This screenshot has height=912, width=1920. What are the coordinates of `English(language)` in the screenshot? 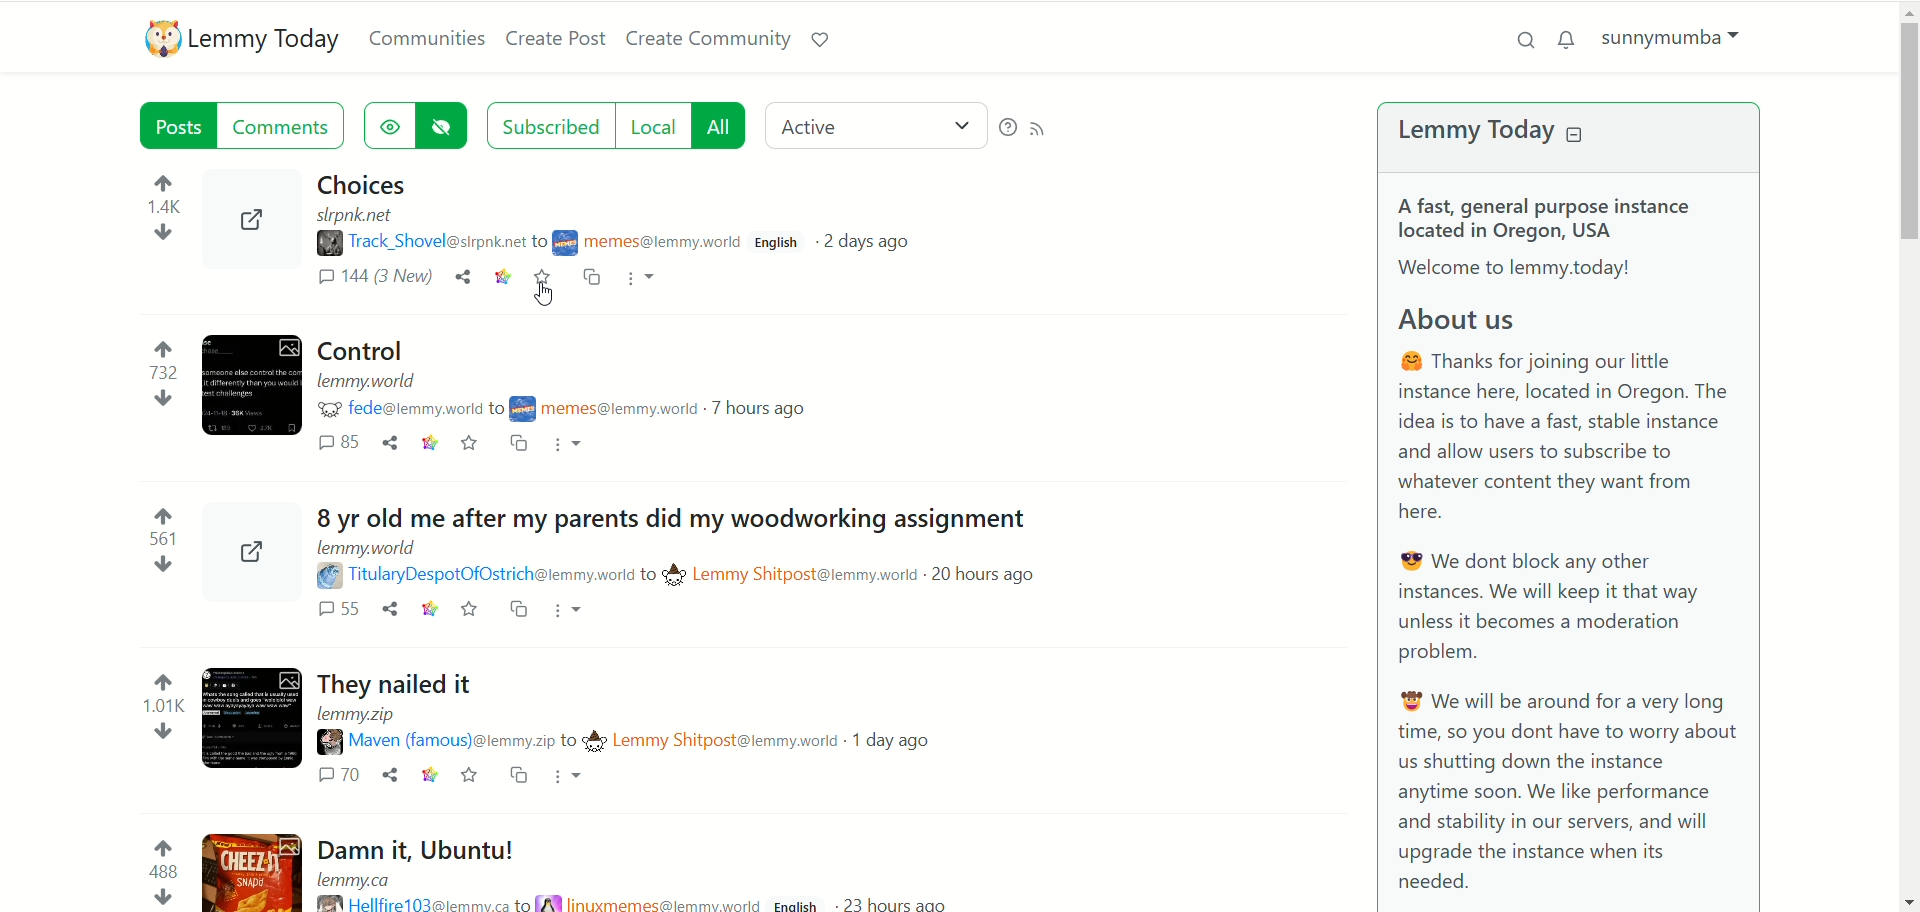 It's located at (779, 240).